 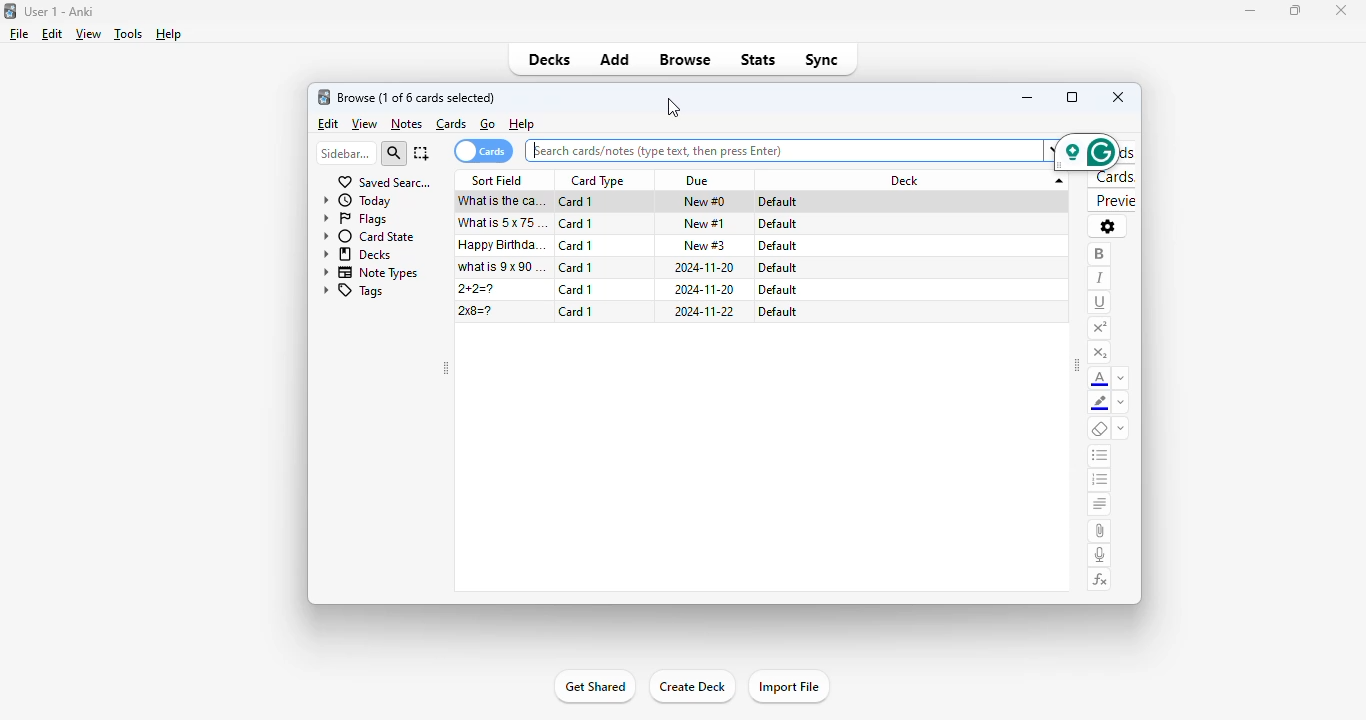 What do you see at coordinates (1100, 555) in the screenshot?
I see `record audio` at bounding box center [1100, 555].